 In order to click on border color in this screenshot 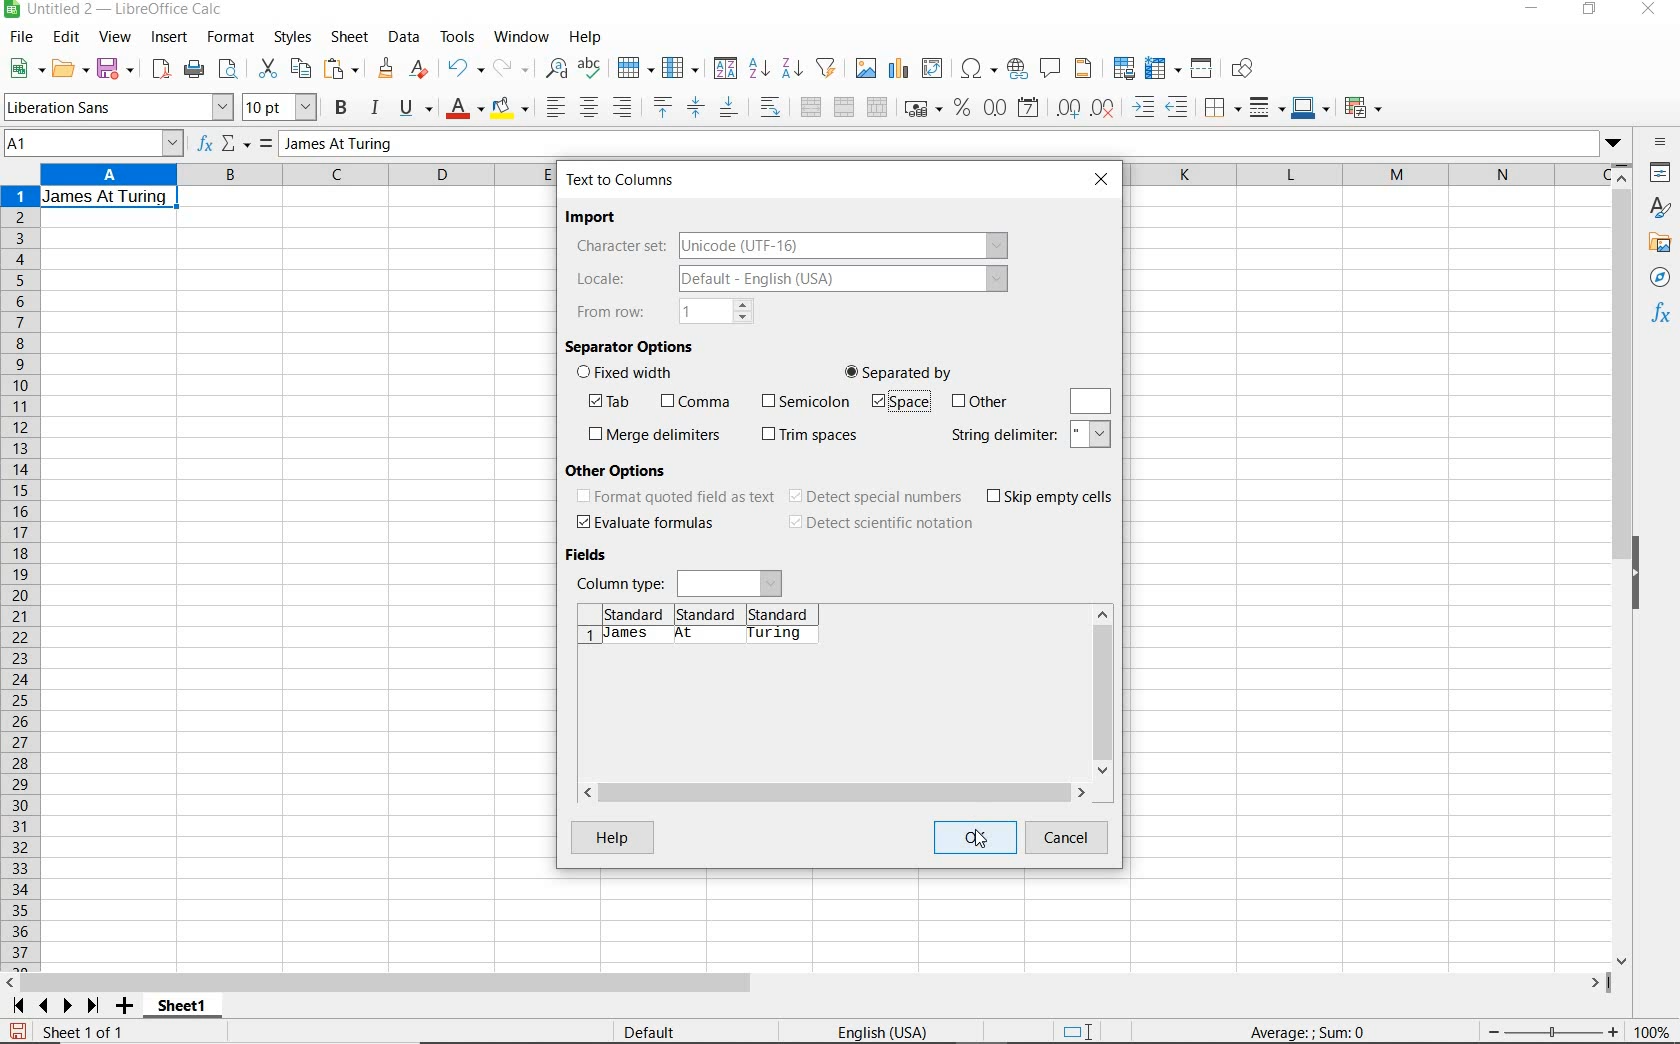, I will do `click(1311, 107)`.